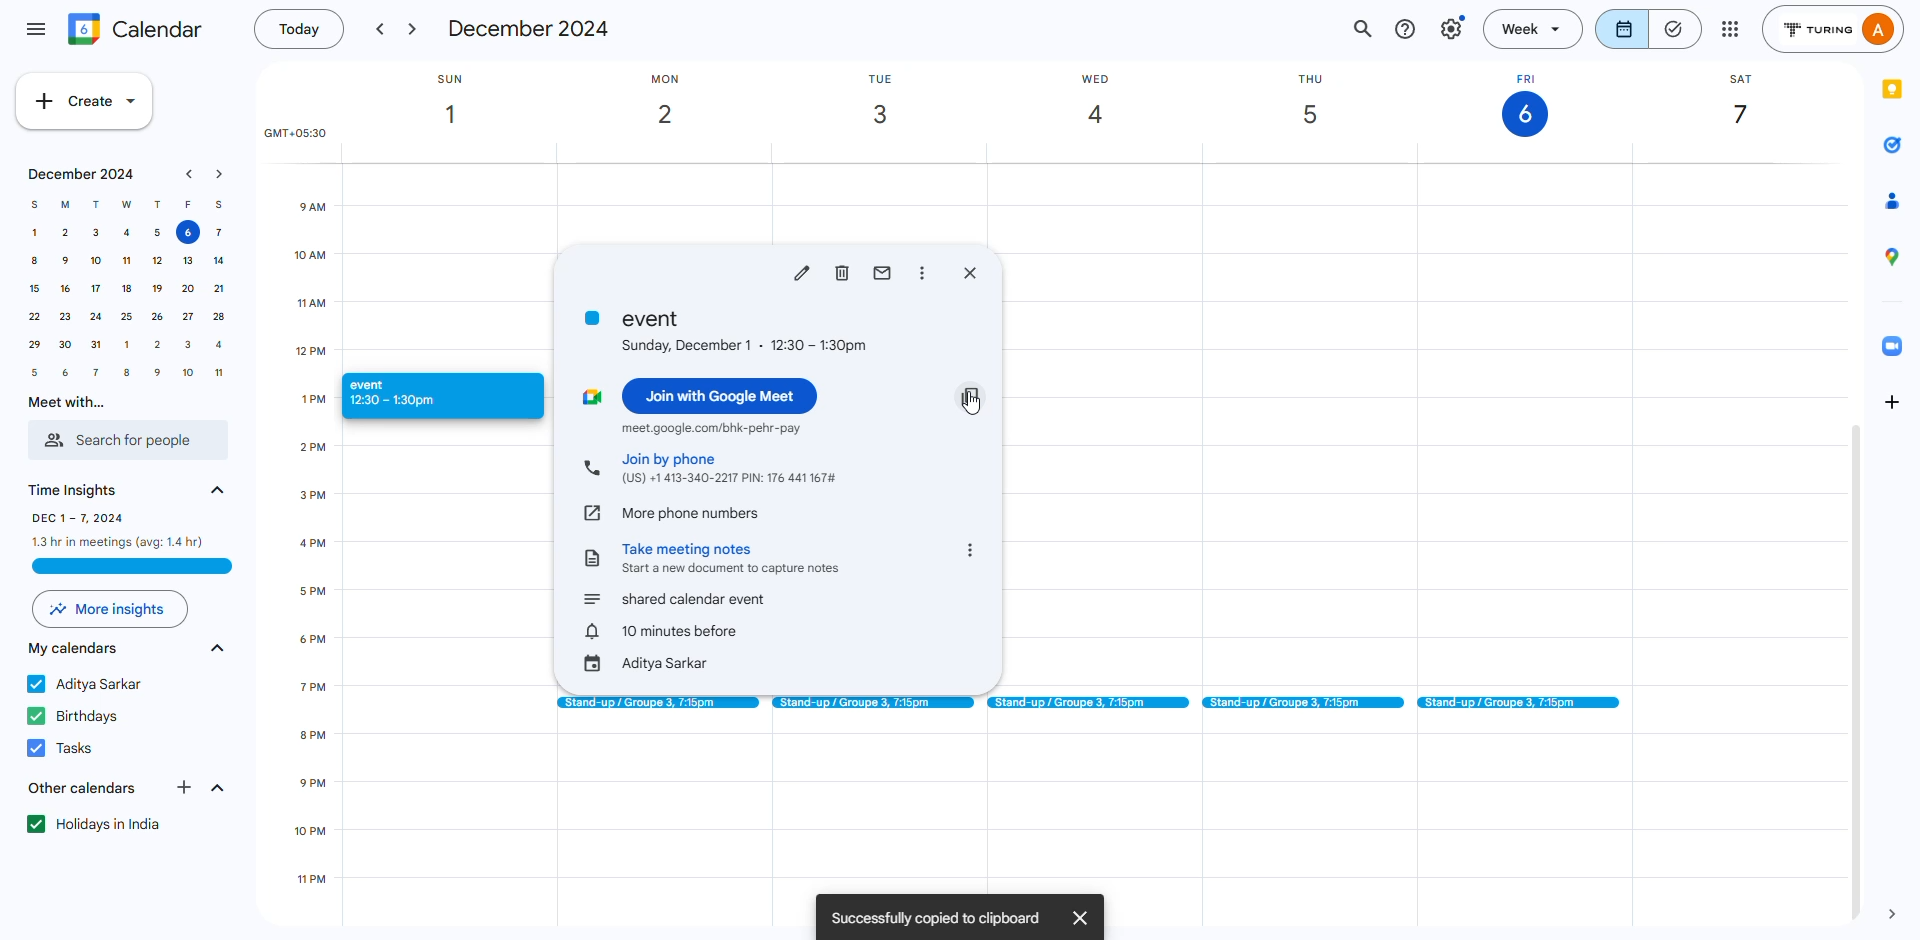 The image size is (1920, 940). Describe the element at coordinates (31, 262) in the screenshot. I see `8` at that location.